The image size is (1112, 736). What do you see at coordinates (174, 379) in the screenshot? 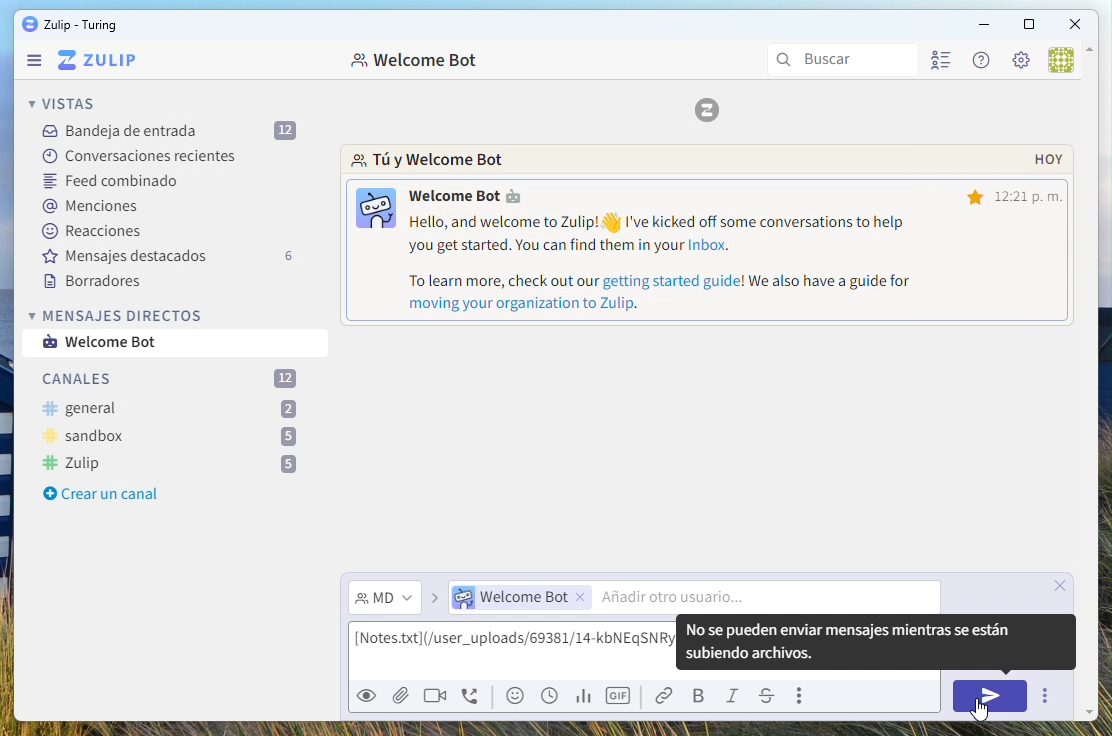
I see `Channels` at bounding box center [174, 379].